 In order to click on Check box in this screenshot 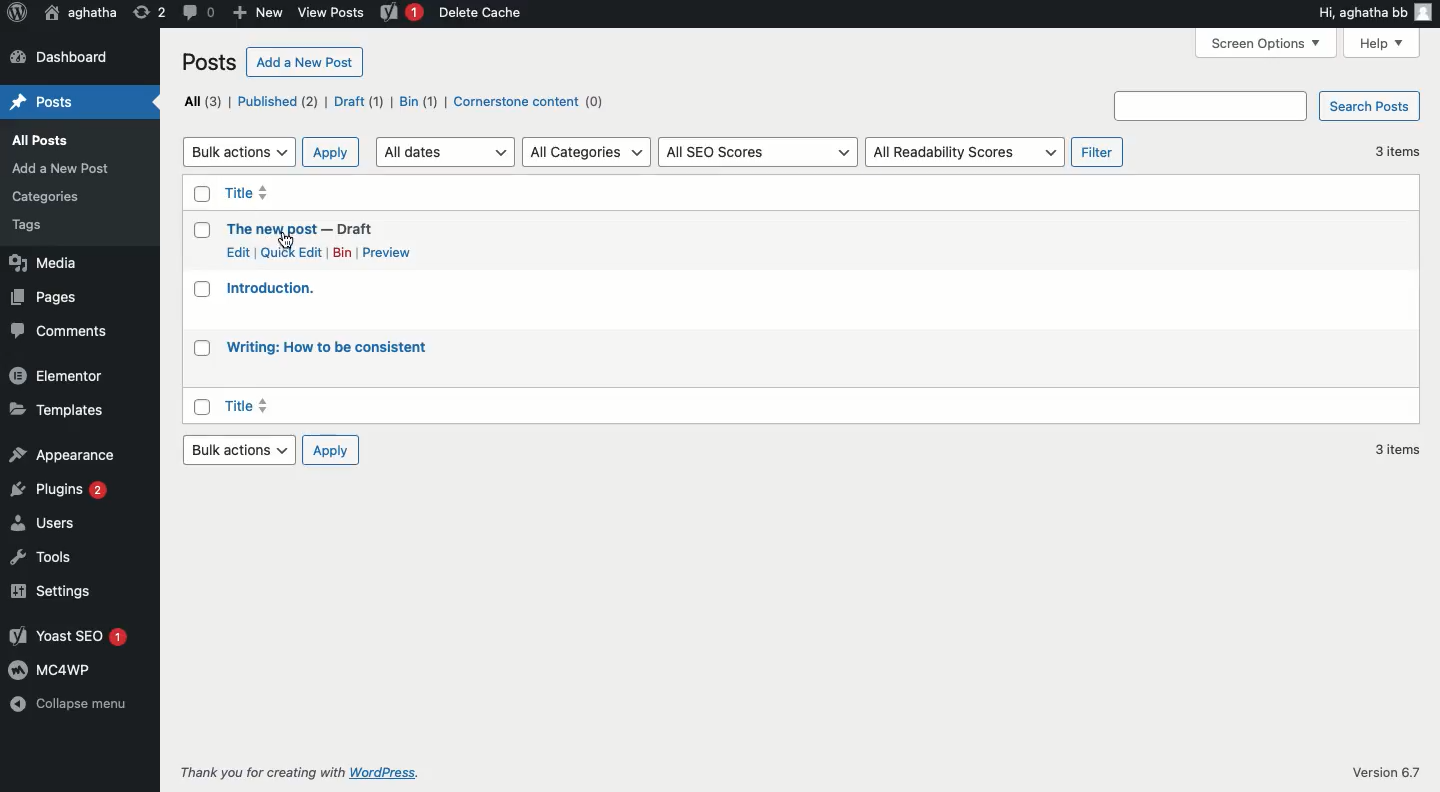, I will do `click(204, 347)`.